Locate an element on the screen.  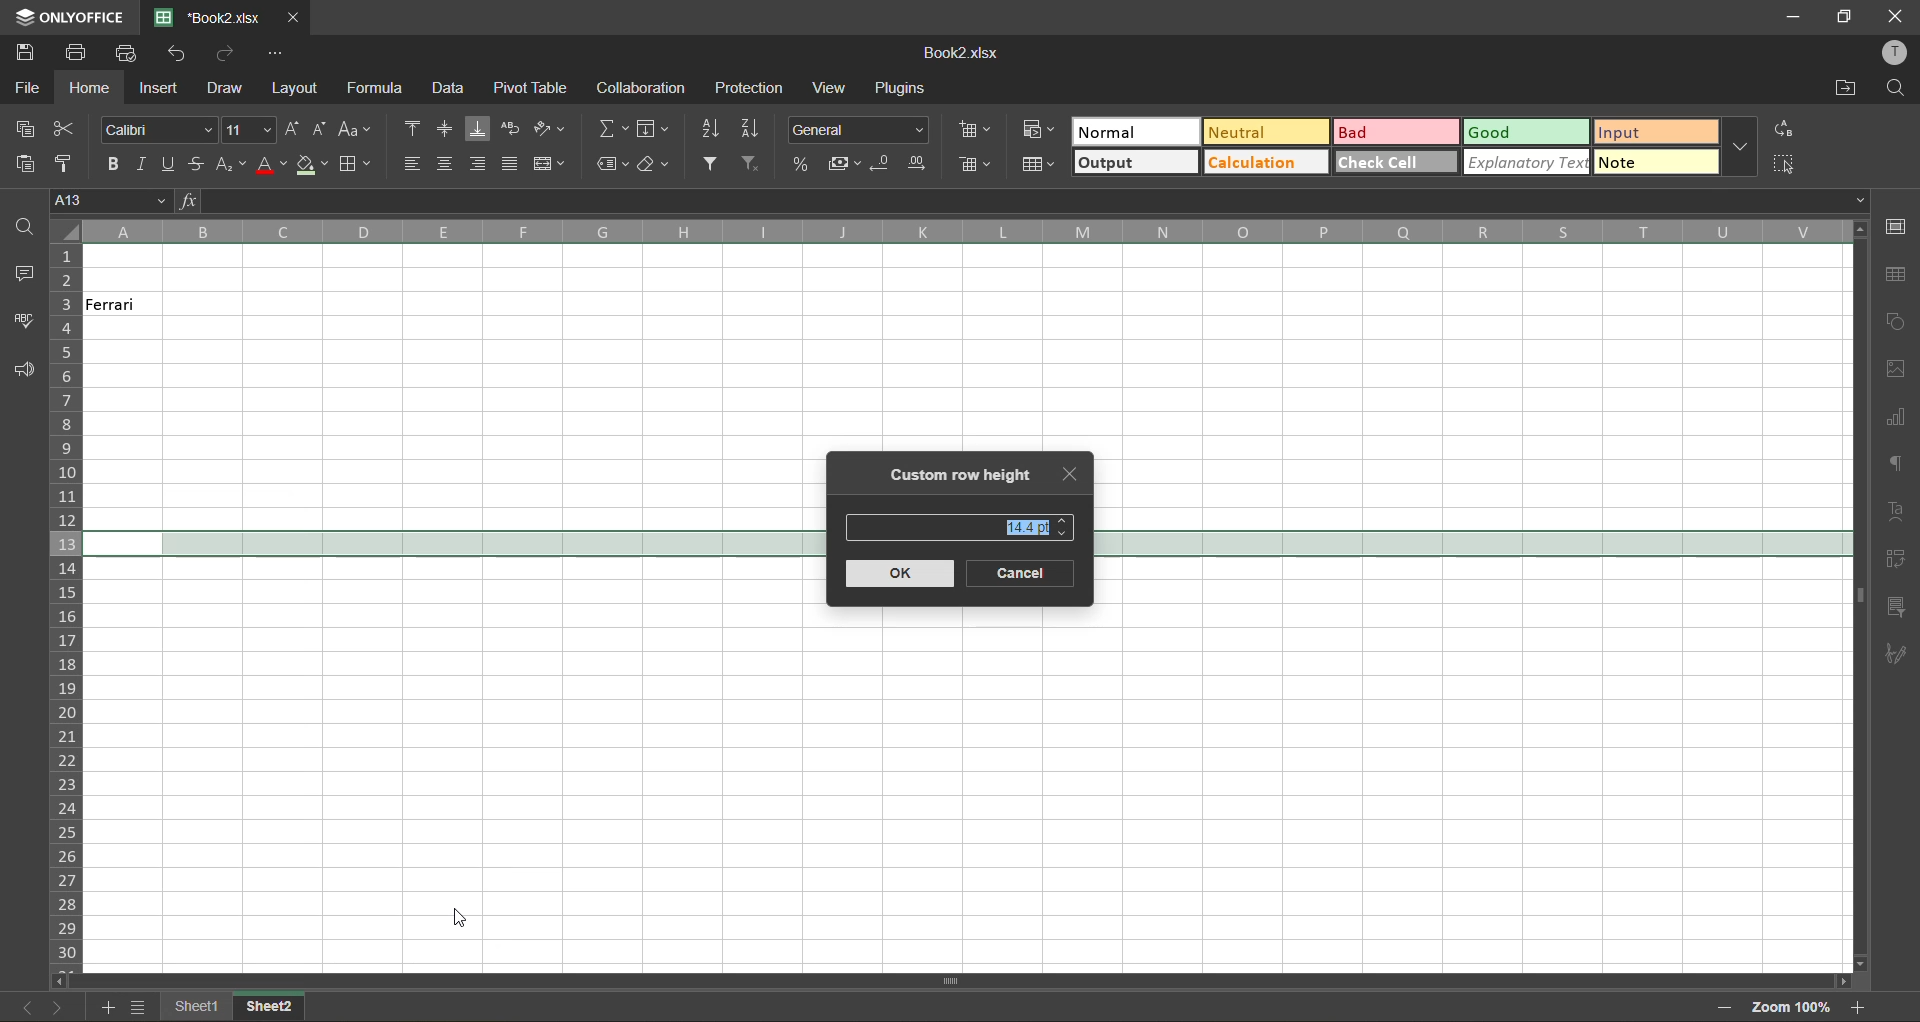
font size is located at coordinates (249, 129).